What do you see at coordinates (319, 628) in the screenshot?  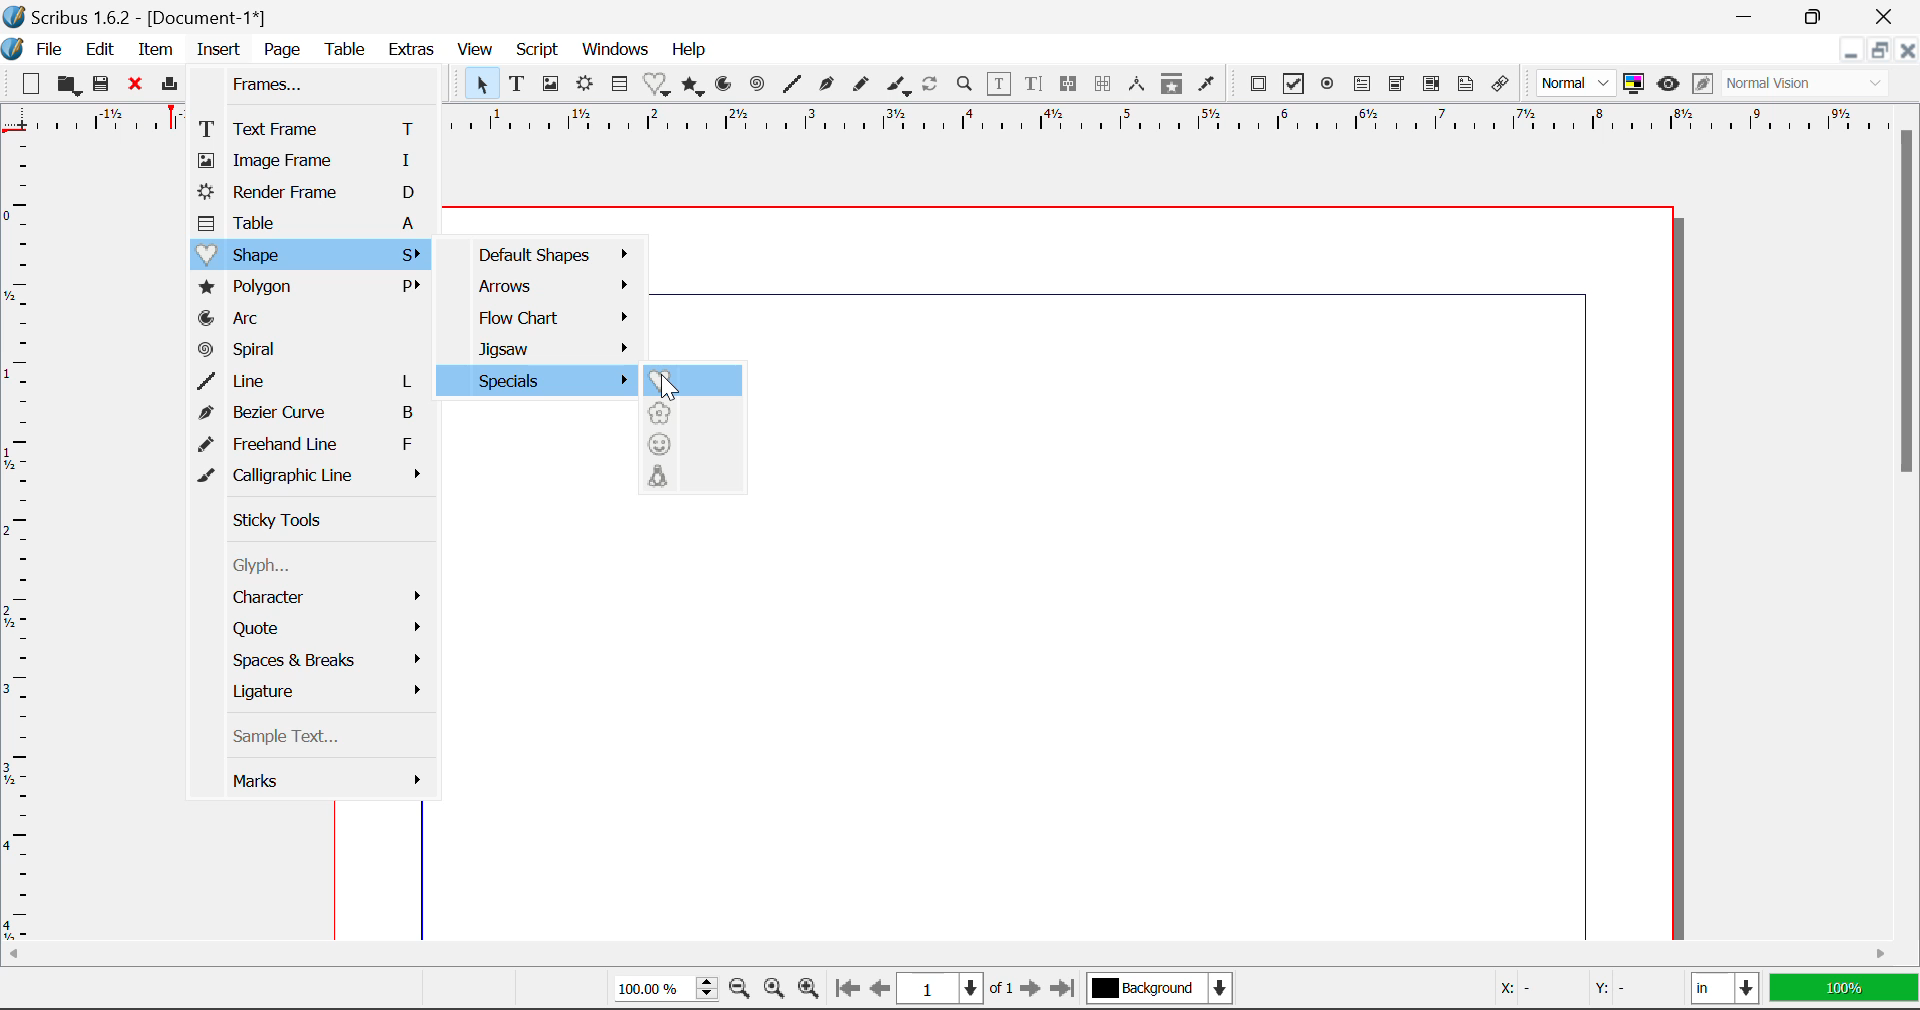 I see `Quote` at bounding box center [319, 628].